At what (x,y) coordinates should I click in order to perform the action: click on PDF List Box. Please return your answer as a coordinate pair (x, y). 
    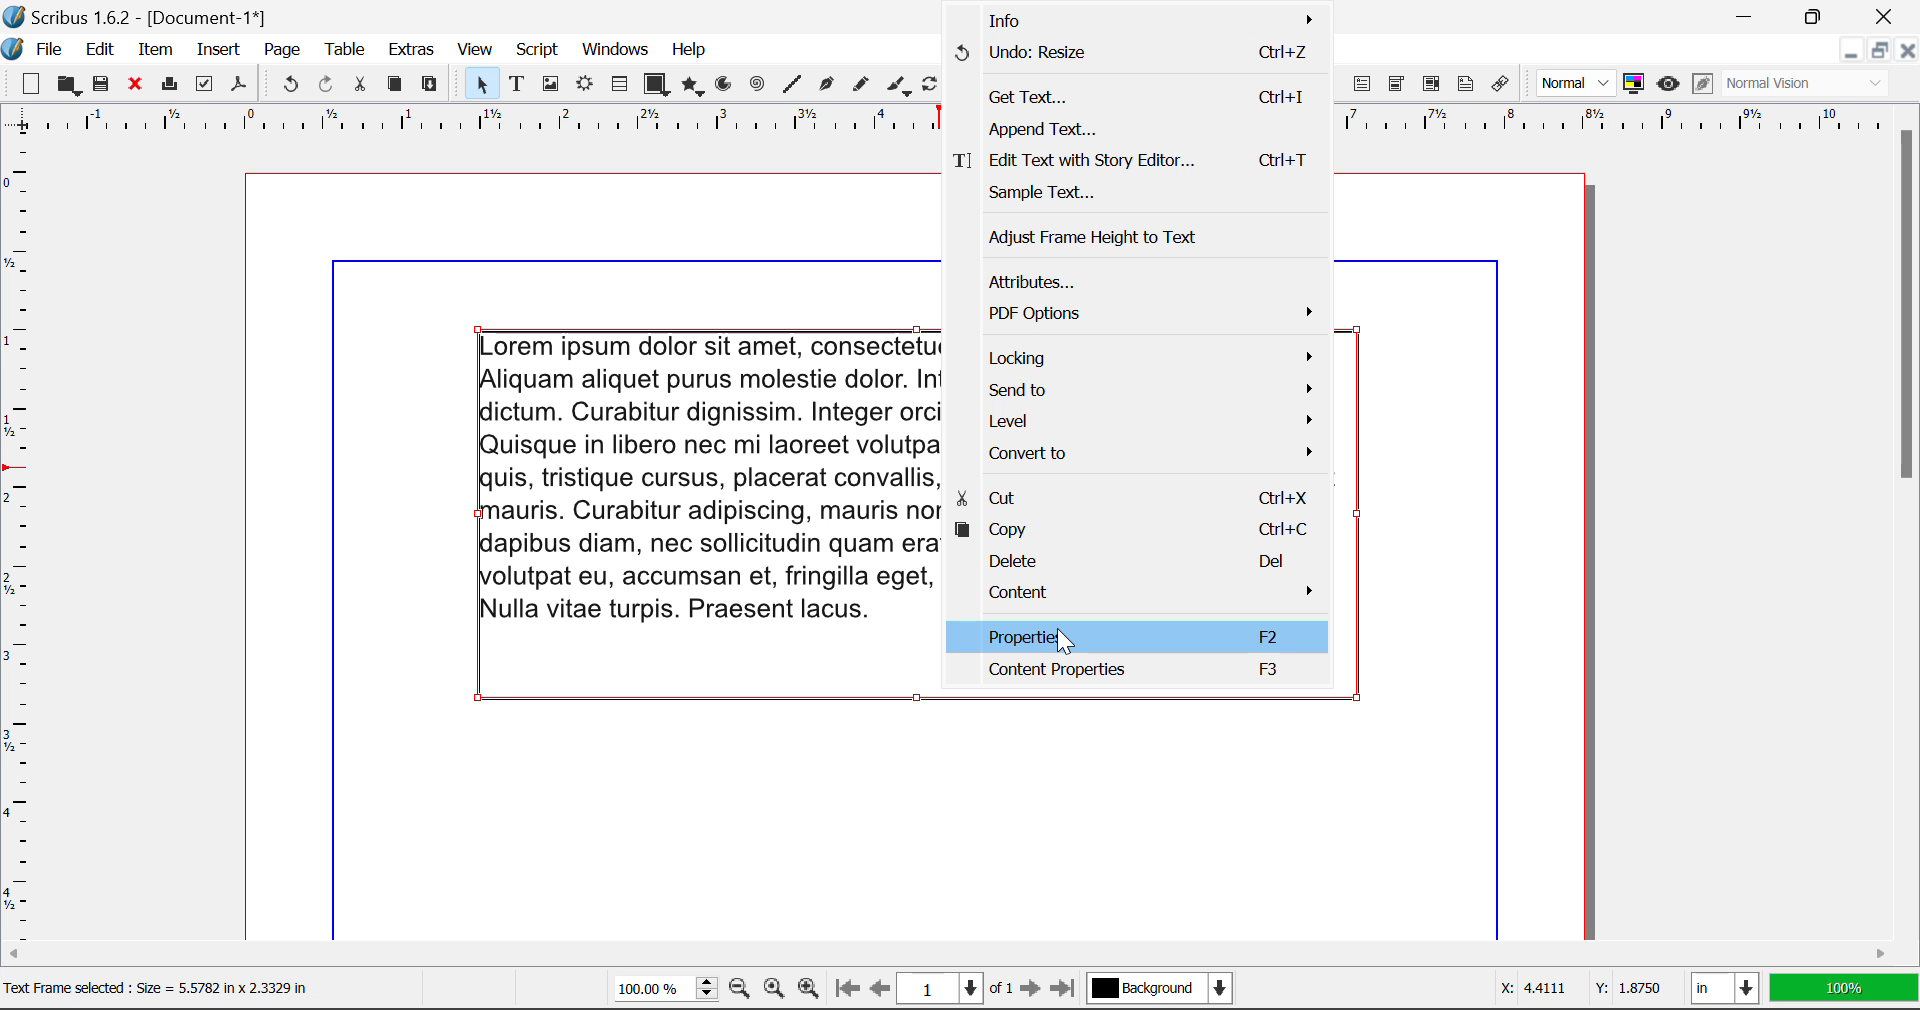
    Looking at the image, I should click on (1432, 84).